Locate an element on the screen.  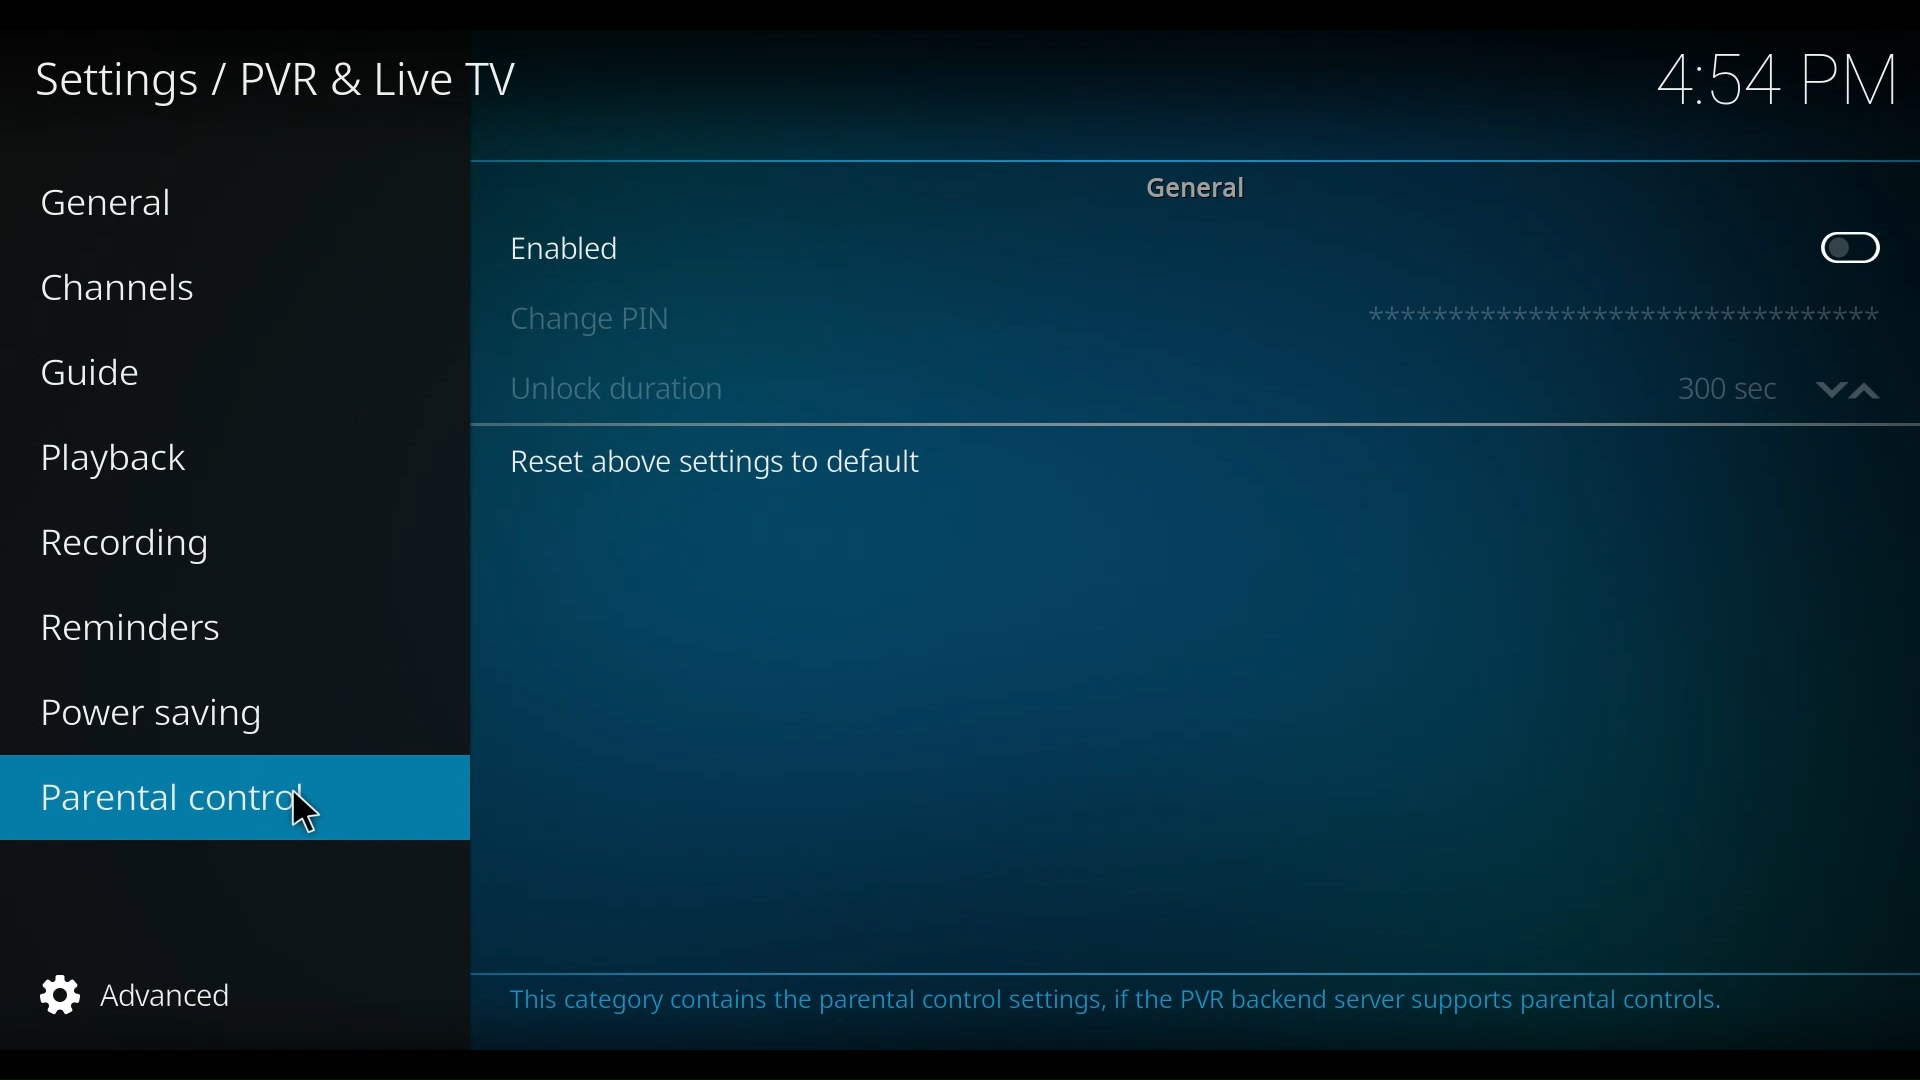
Guide is located at coordinates (95, 372).